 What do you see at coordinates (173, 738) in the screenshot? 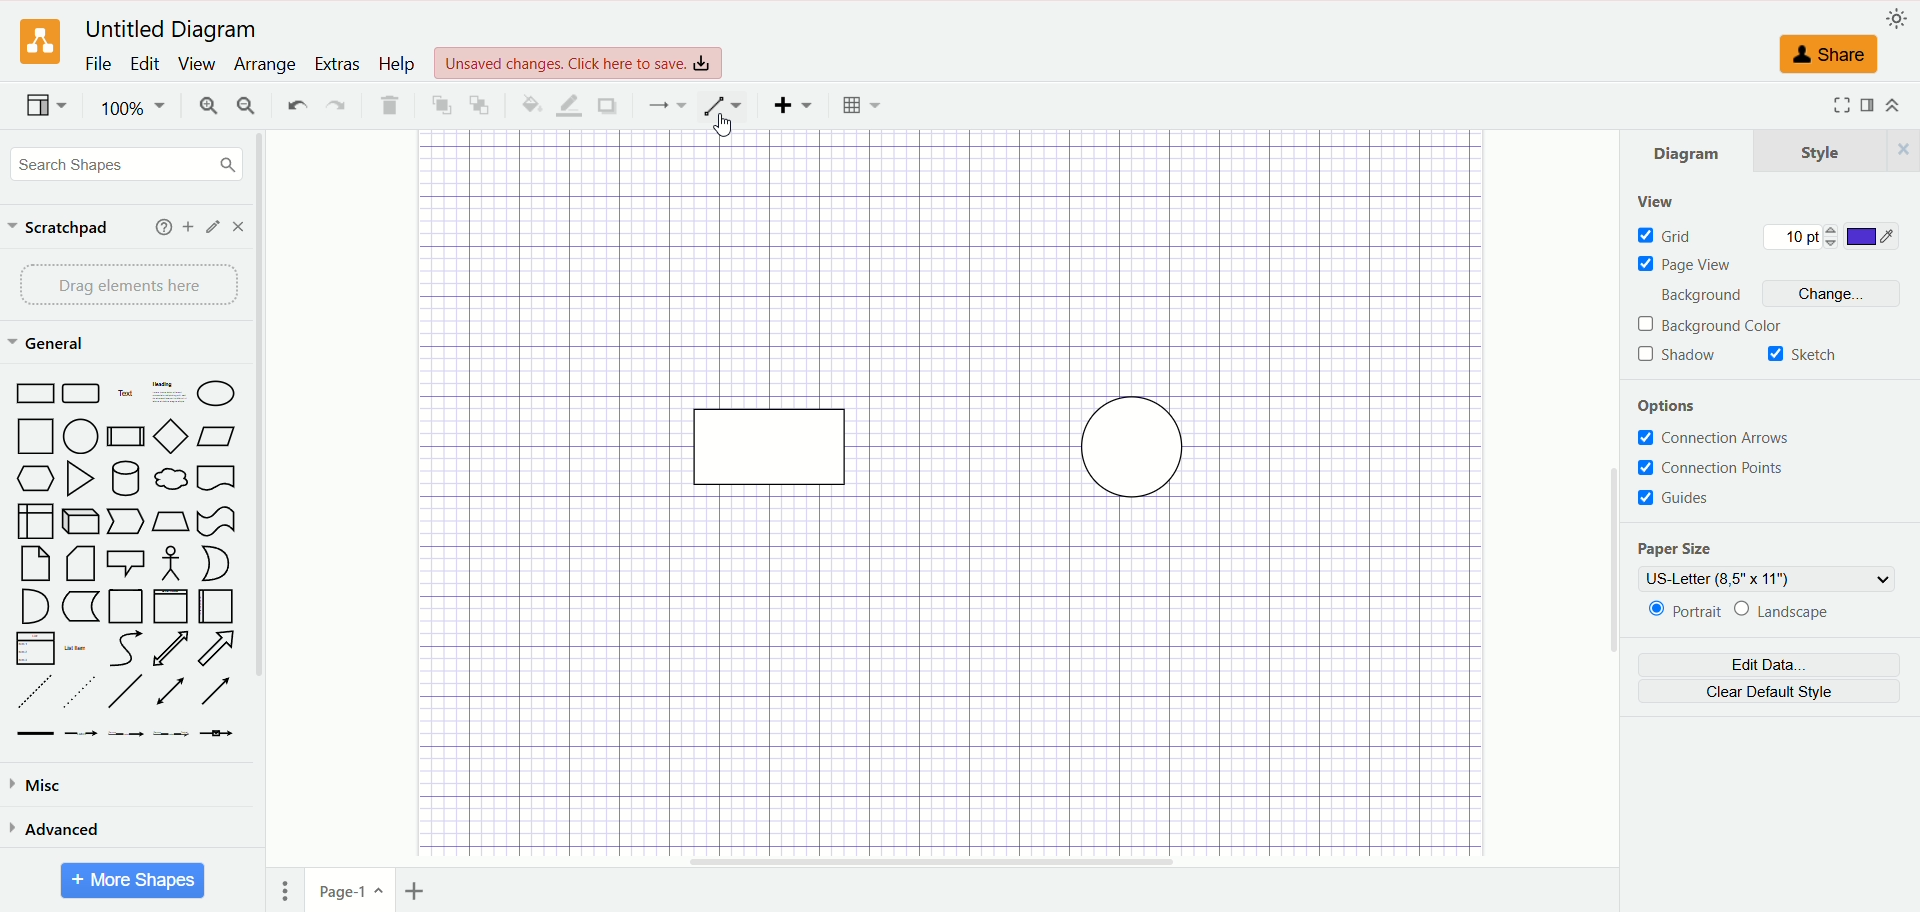
I see `Connector with 3 Labels` at bounding box center [173, 738].